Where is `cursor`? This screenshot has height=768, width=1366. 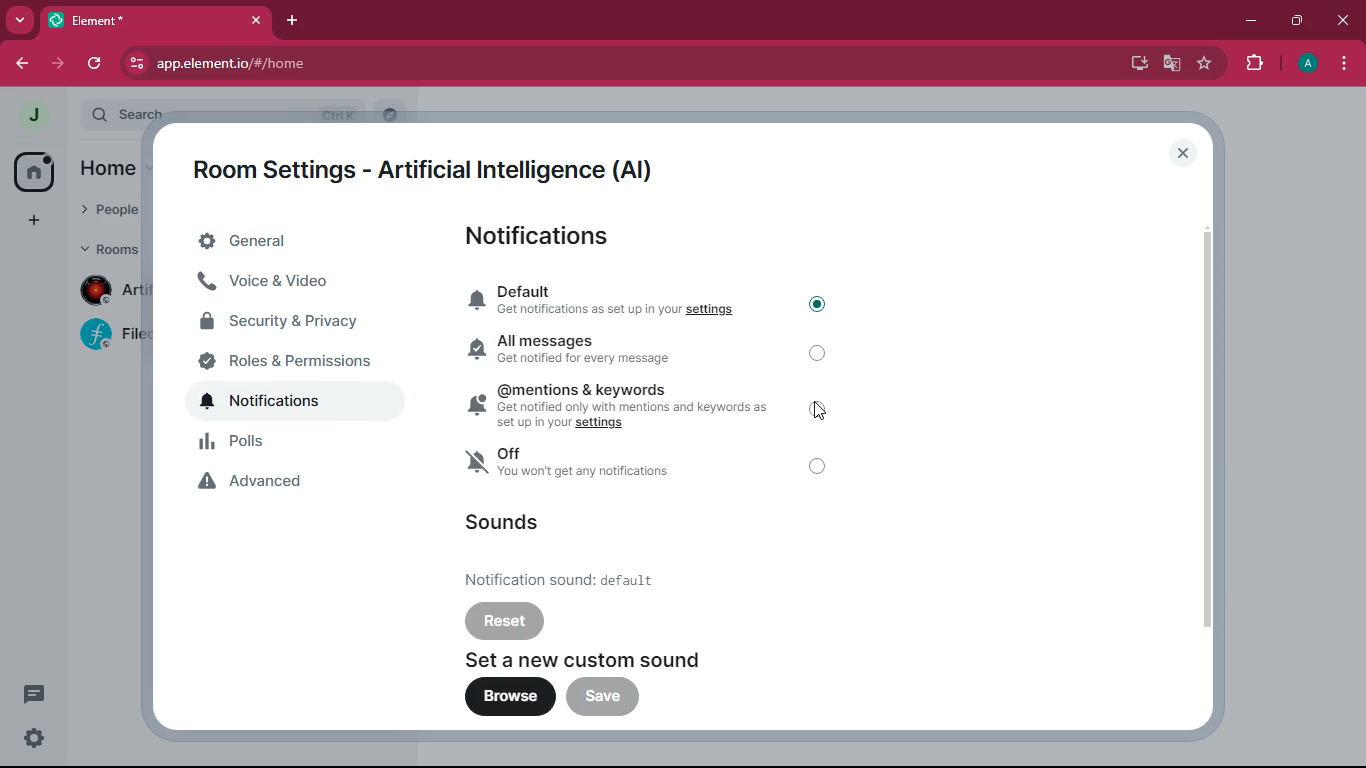
cursor is located at coordinates (821, 412).